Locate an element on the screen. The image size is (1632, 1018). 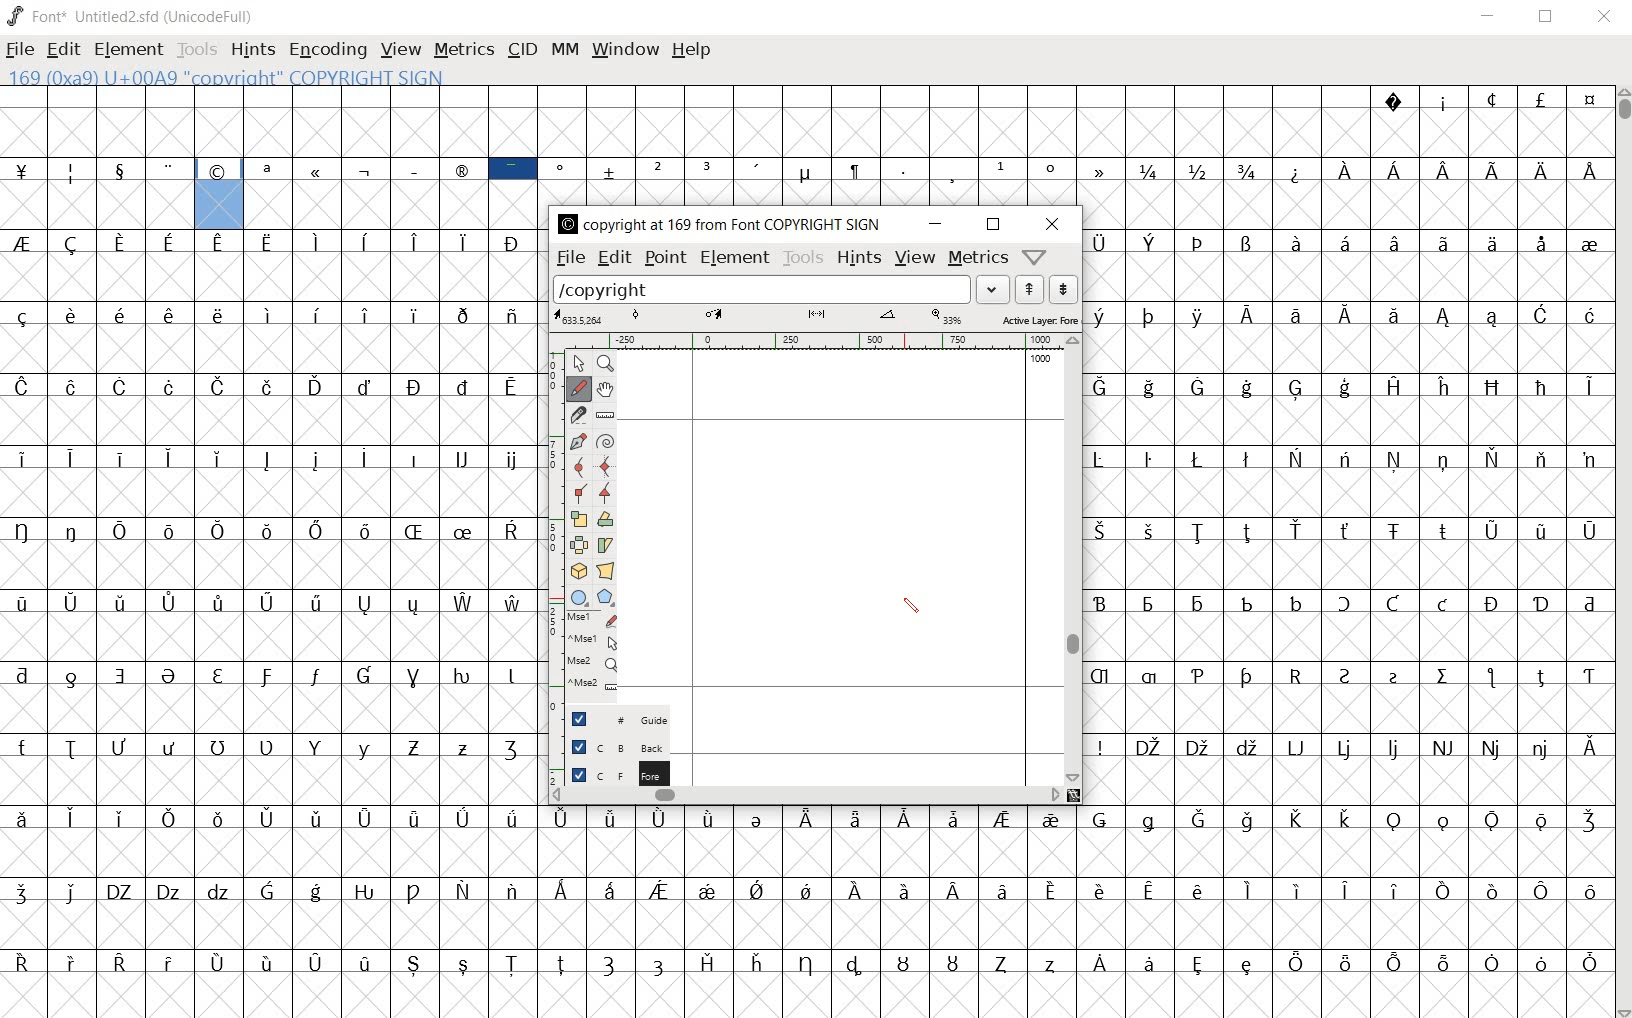
cid is located at coordinates (521, 51).